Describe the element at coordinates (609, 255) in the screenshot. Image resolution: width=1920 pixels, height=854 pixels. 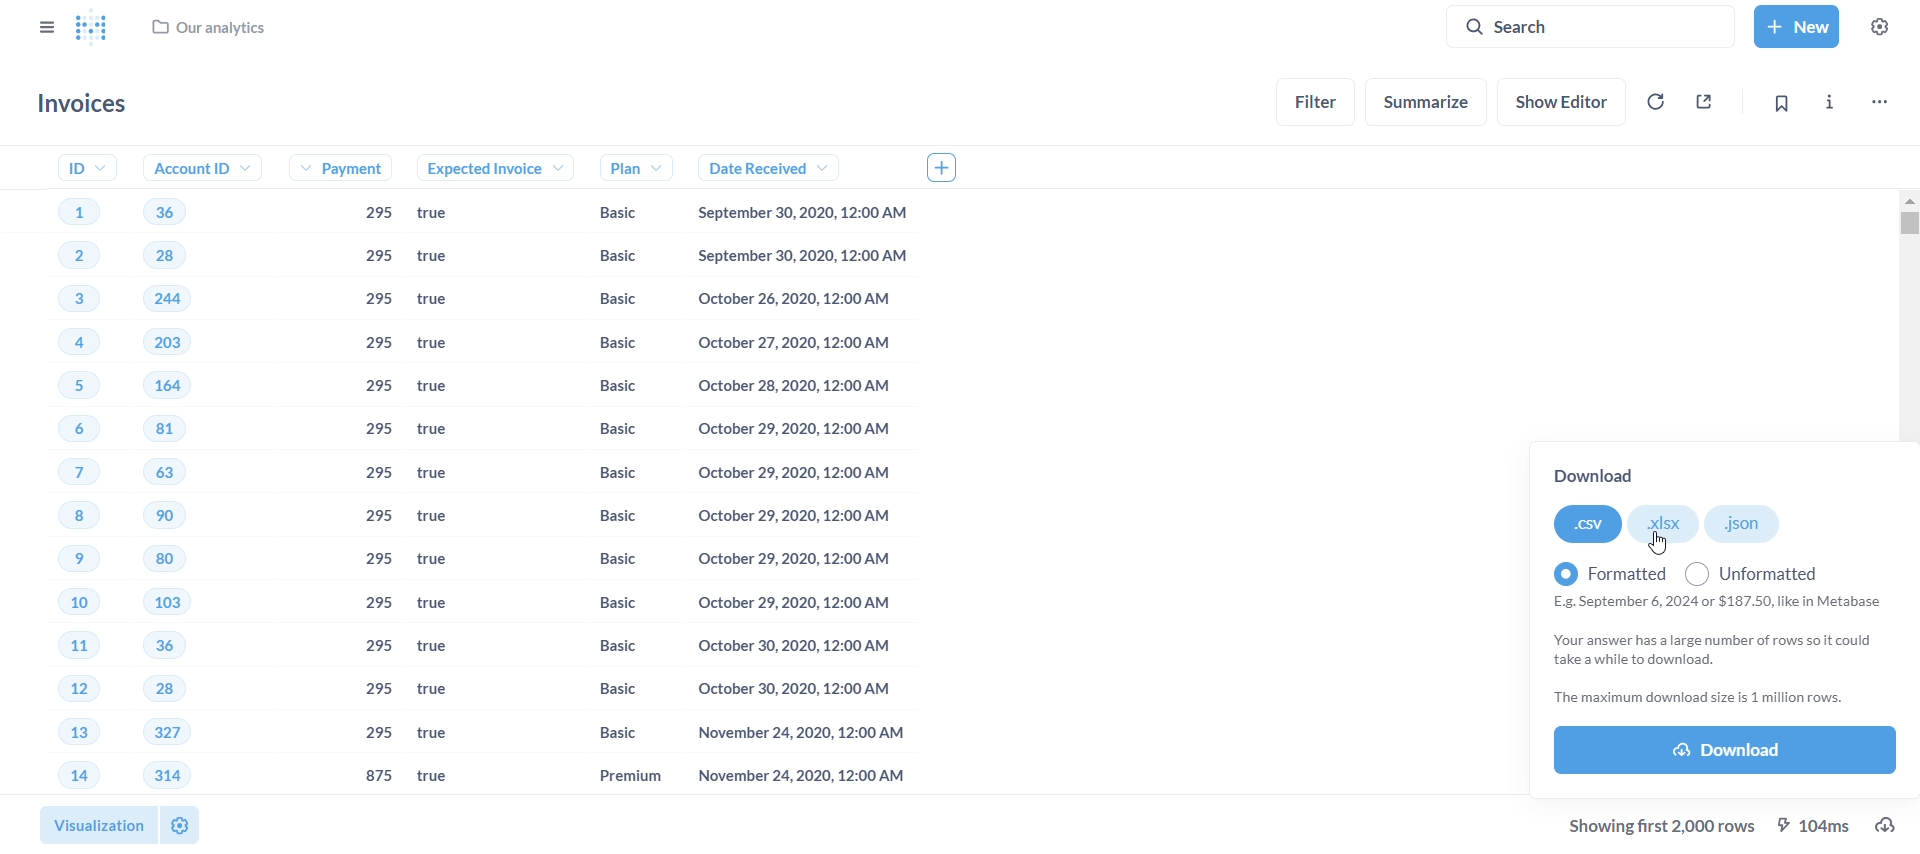
I see `Basic` at that location.